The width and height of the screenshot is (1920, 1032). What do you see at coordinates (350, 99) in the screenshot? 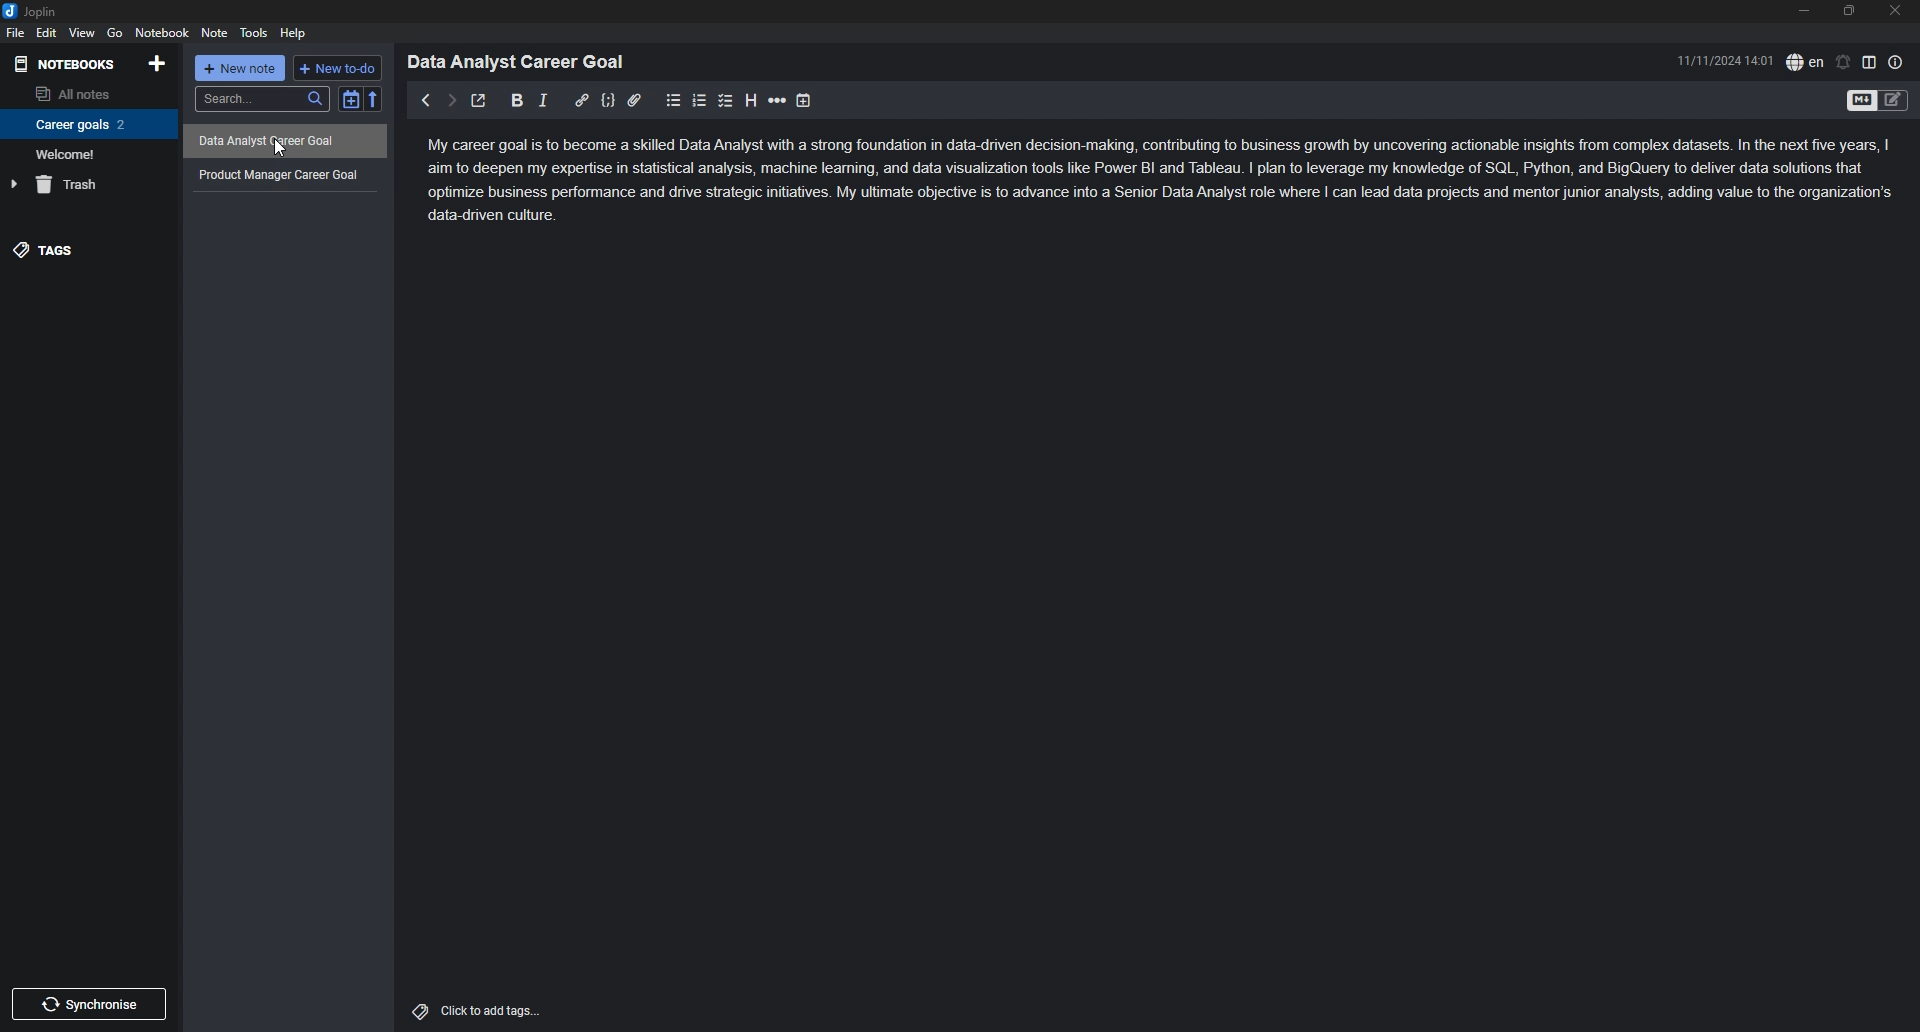
I see `toggle sort order` at bounding box center [350, 99].